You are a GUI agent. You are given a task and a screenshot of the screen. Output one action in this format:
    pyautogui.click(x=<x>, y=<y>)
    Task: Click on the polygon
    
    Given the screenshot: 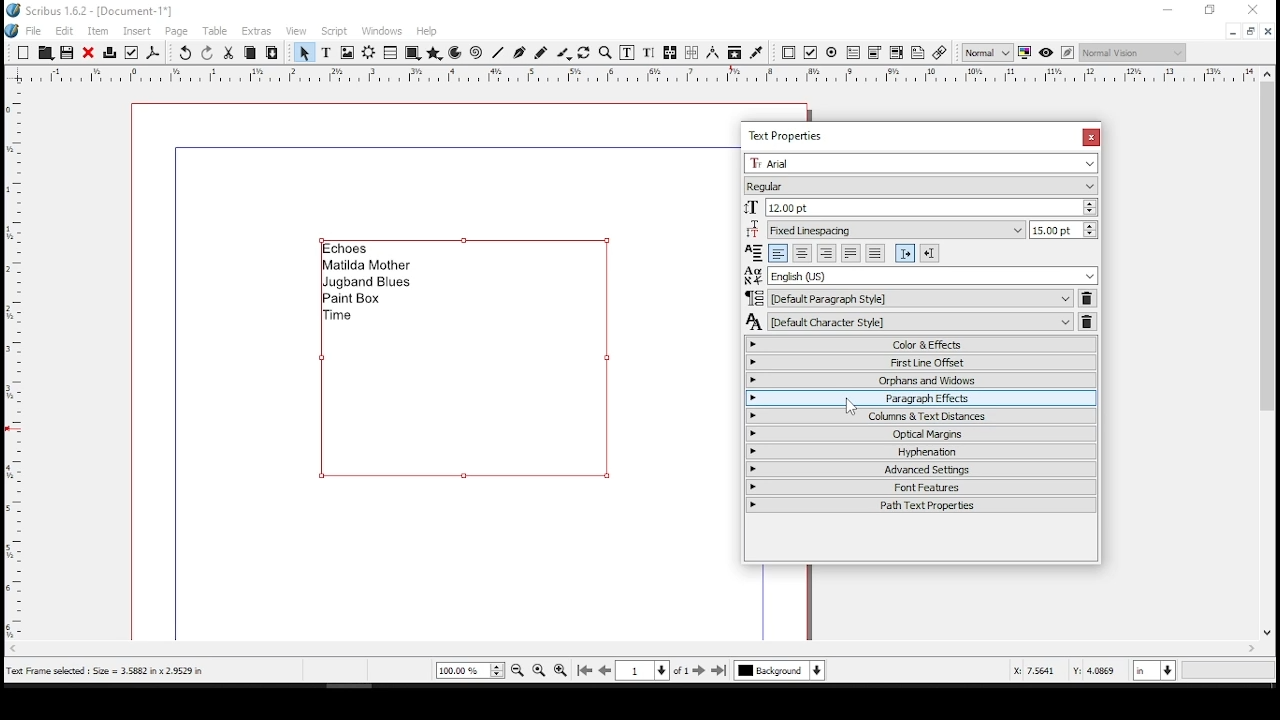 What is the action you would take?
    pyautogui.click(x=435, y=54)
    